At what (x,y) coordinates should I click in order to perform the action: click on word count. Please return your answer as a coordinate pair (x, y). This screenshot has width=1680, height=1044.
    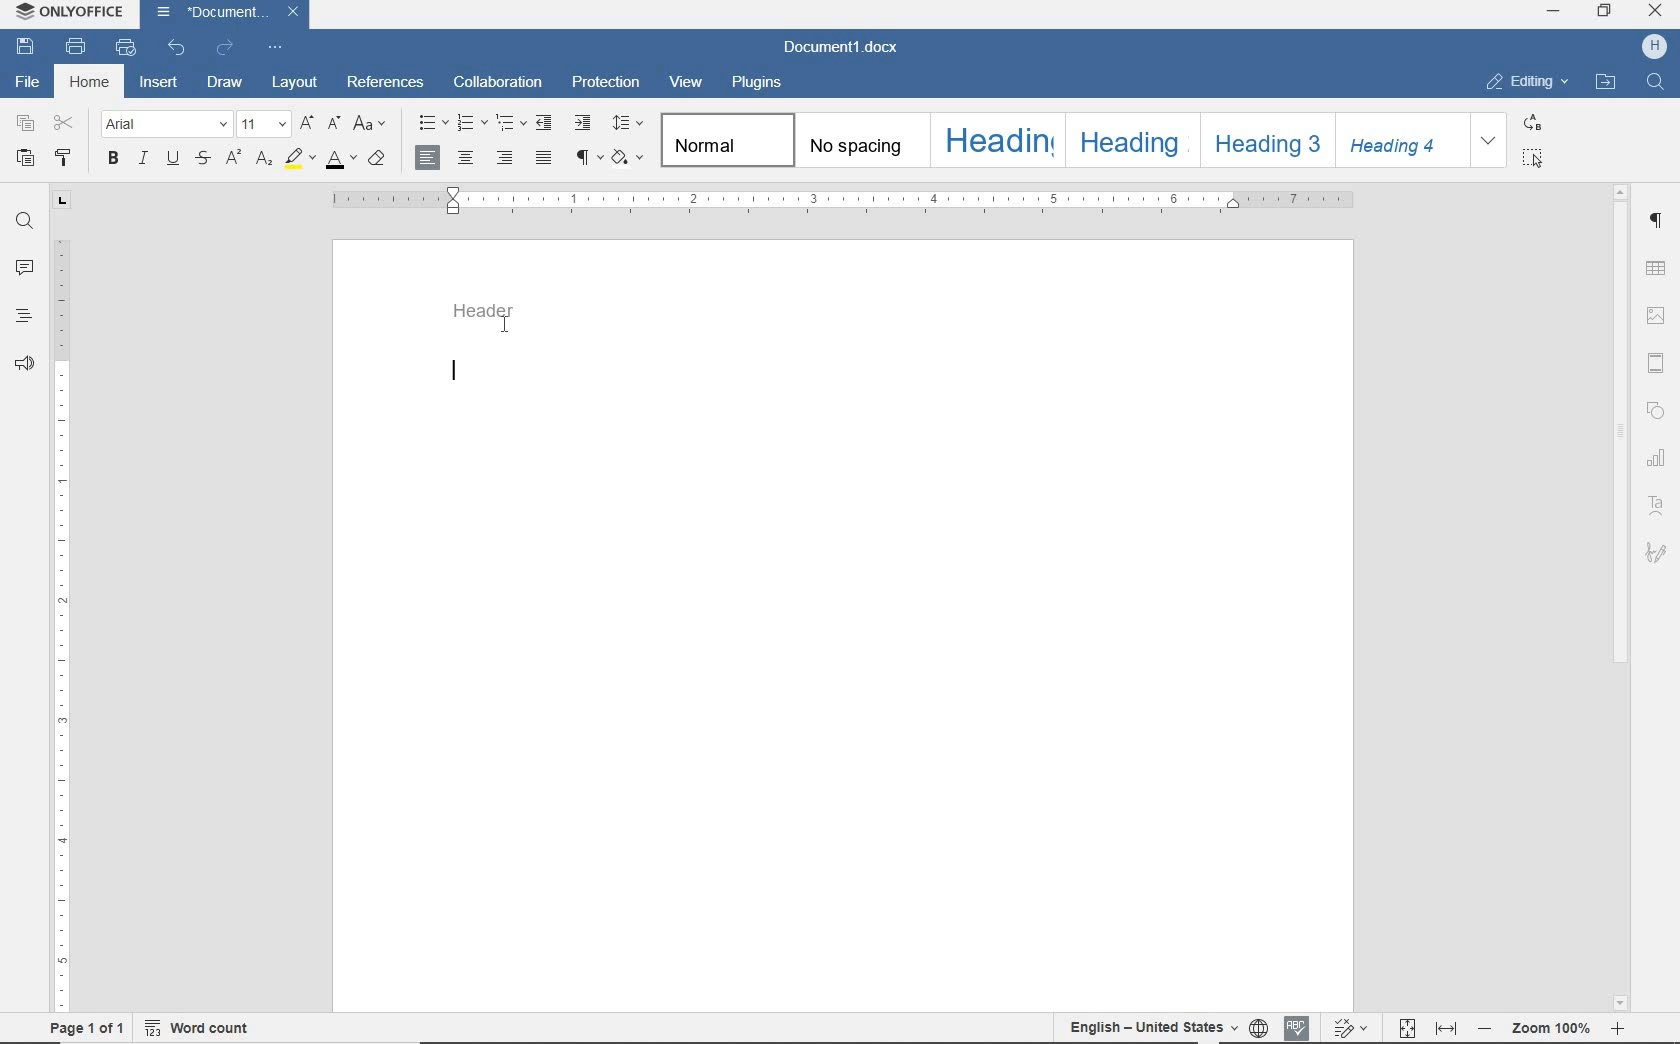
    Looking at the image, I should click on (198, 1028).